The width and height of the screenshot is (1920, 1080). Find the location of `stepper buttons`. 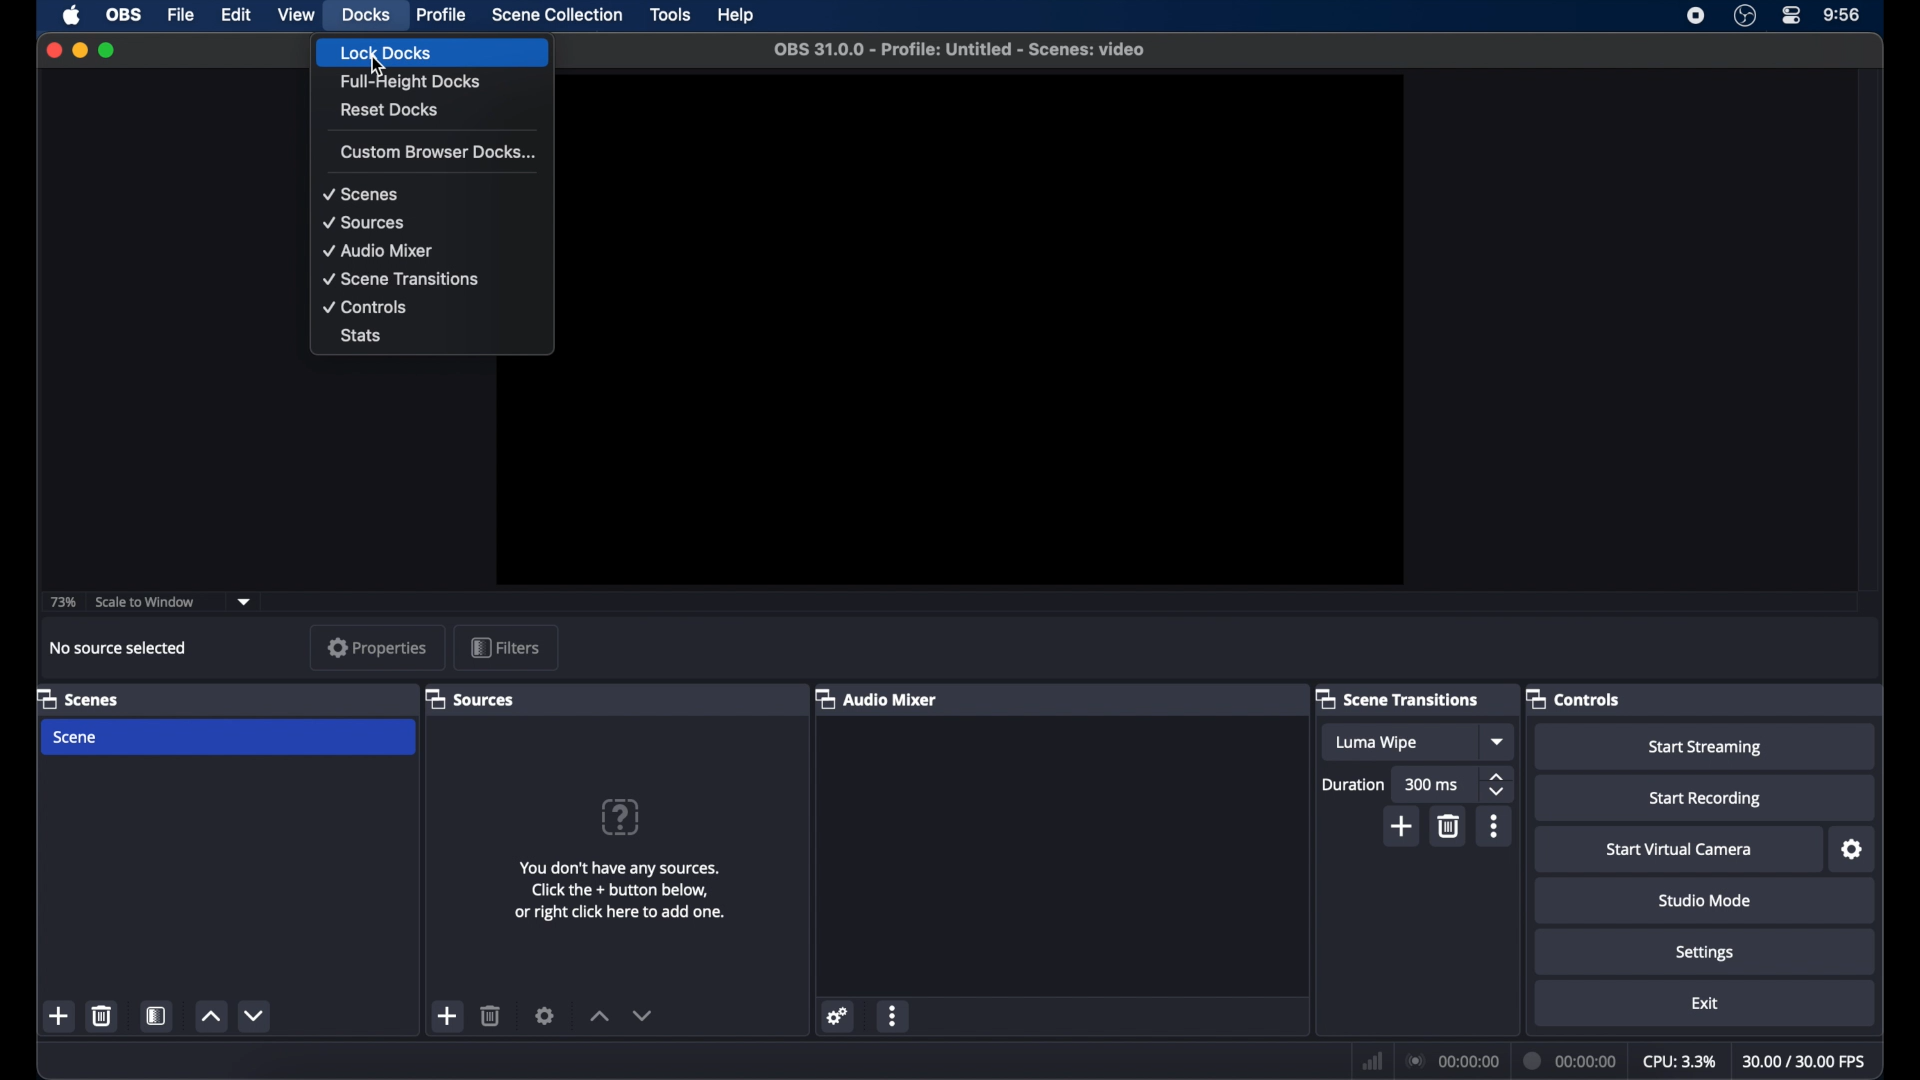

stepper buttons is located at coordinates (1496, 785).